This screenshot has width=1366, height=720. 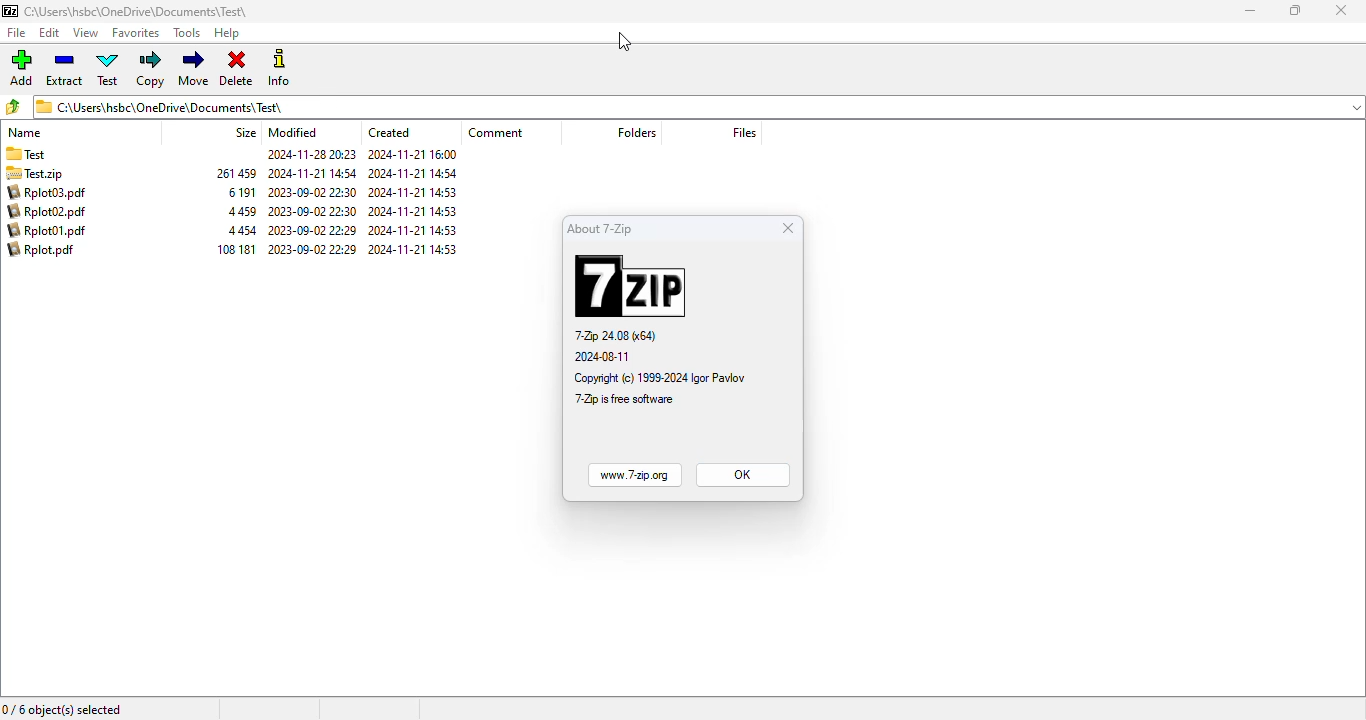 What do you see at coordinates (278, 67) in the screenshot?
I see `info` at bounding box center [278, 67].